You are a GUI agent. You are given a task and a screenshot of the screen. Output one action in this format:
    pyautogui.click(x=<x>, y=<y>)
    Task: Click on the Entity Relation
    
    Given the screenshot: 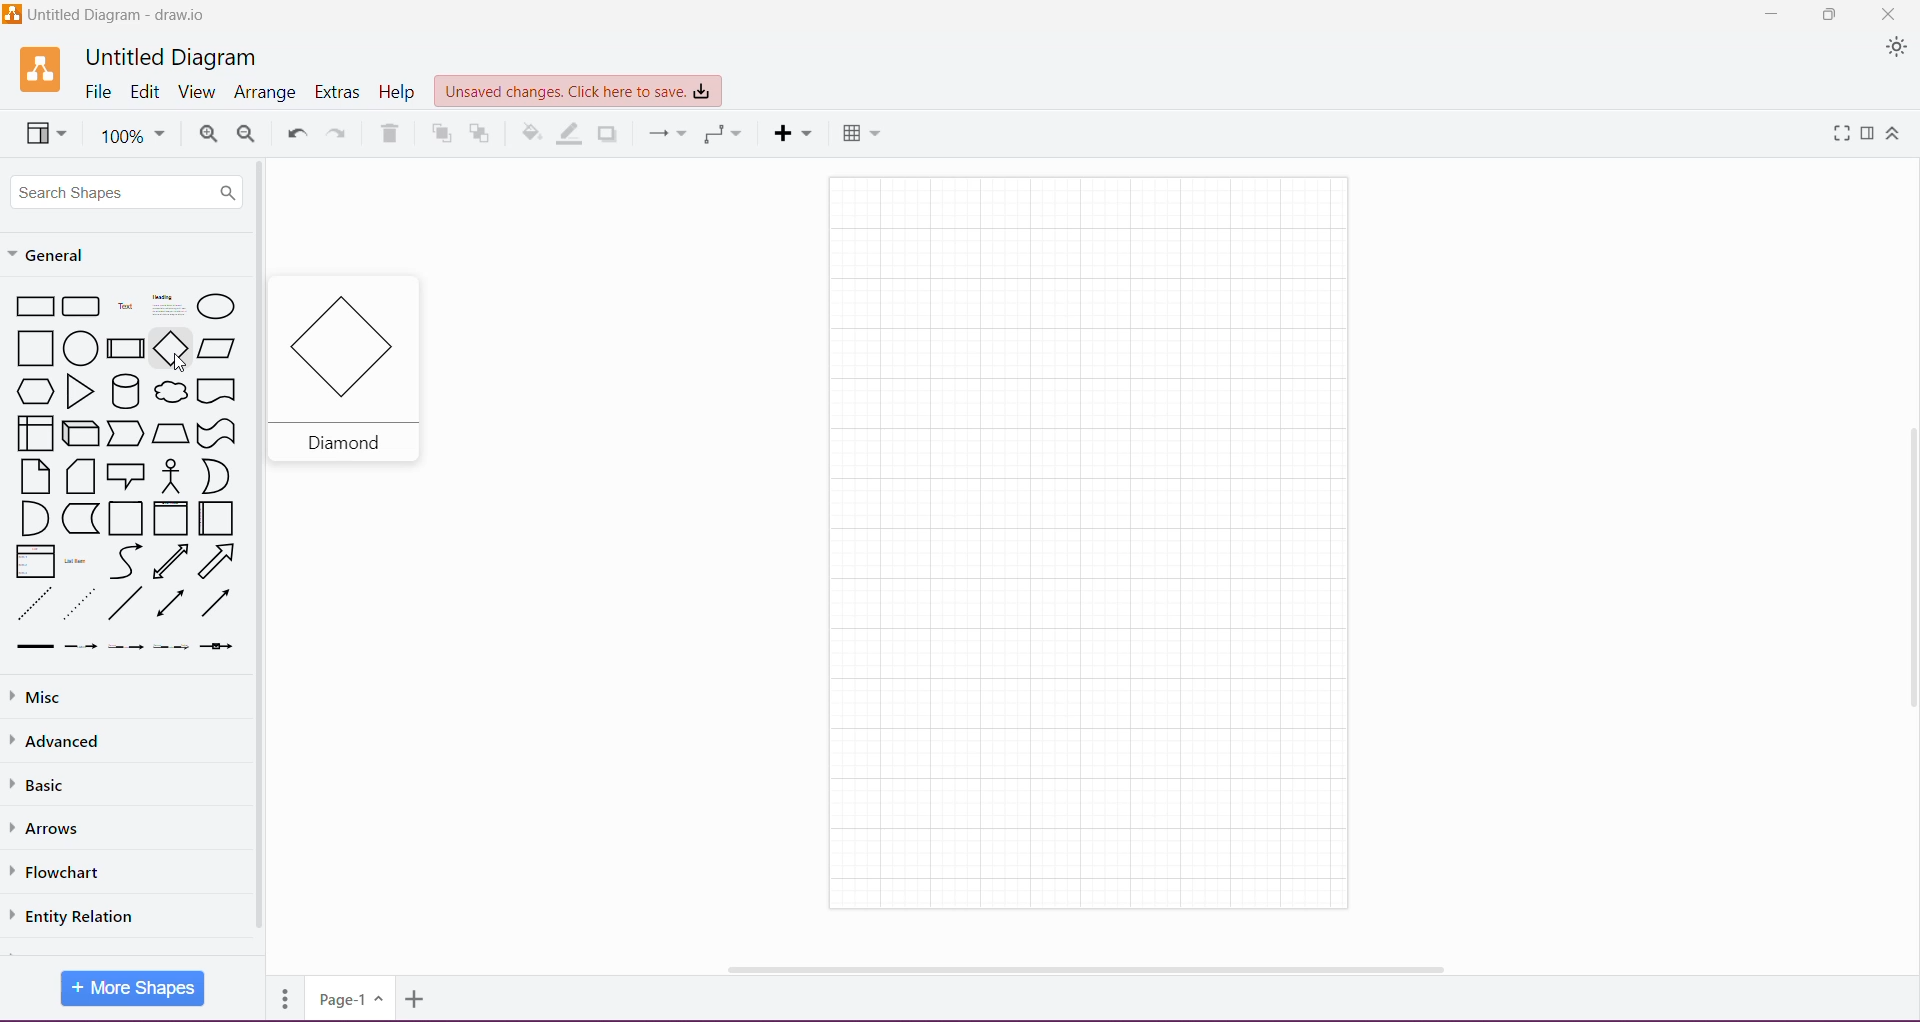 What is the action you would take?
    pyautogui.click(x=84, y=917)
    